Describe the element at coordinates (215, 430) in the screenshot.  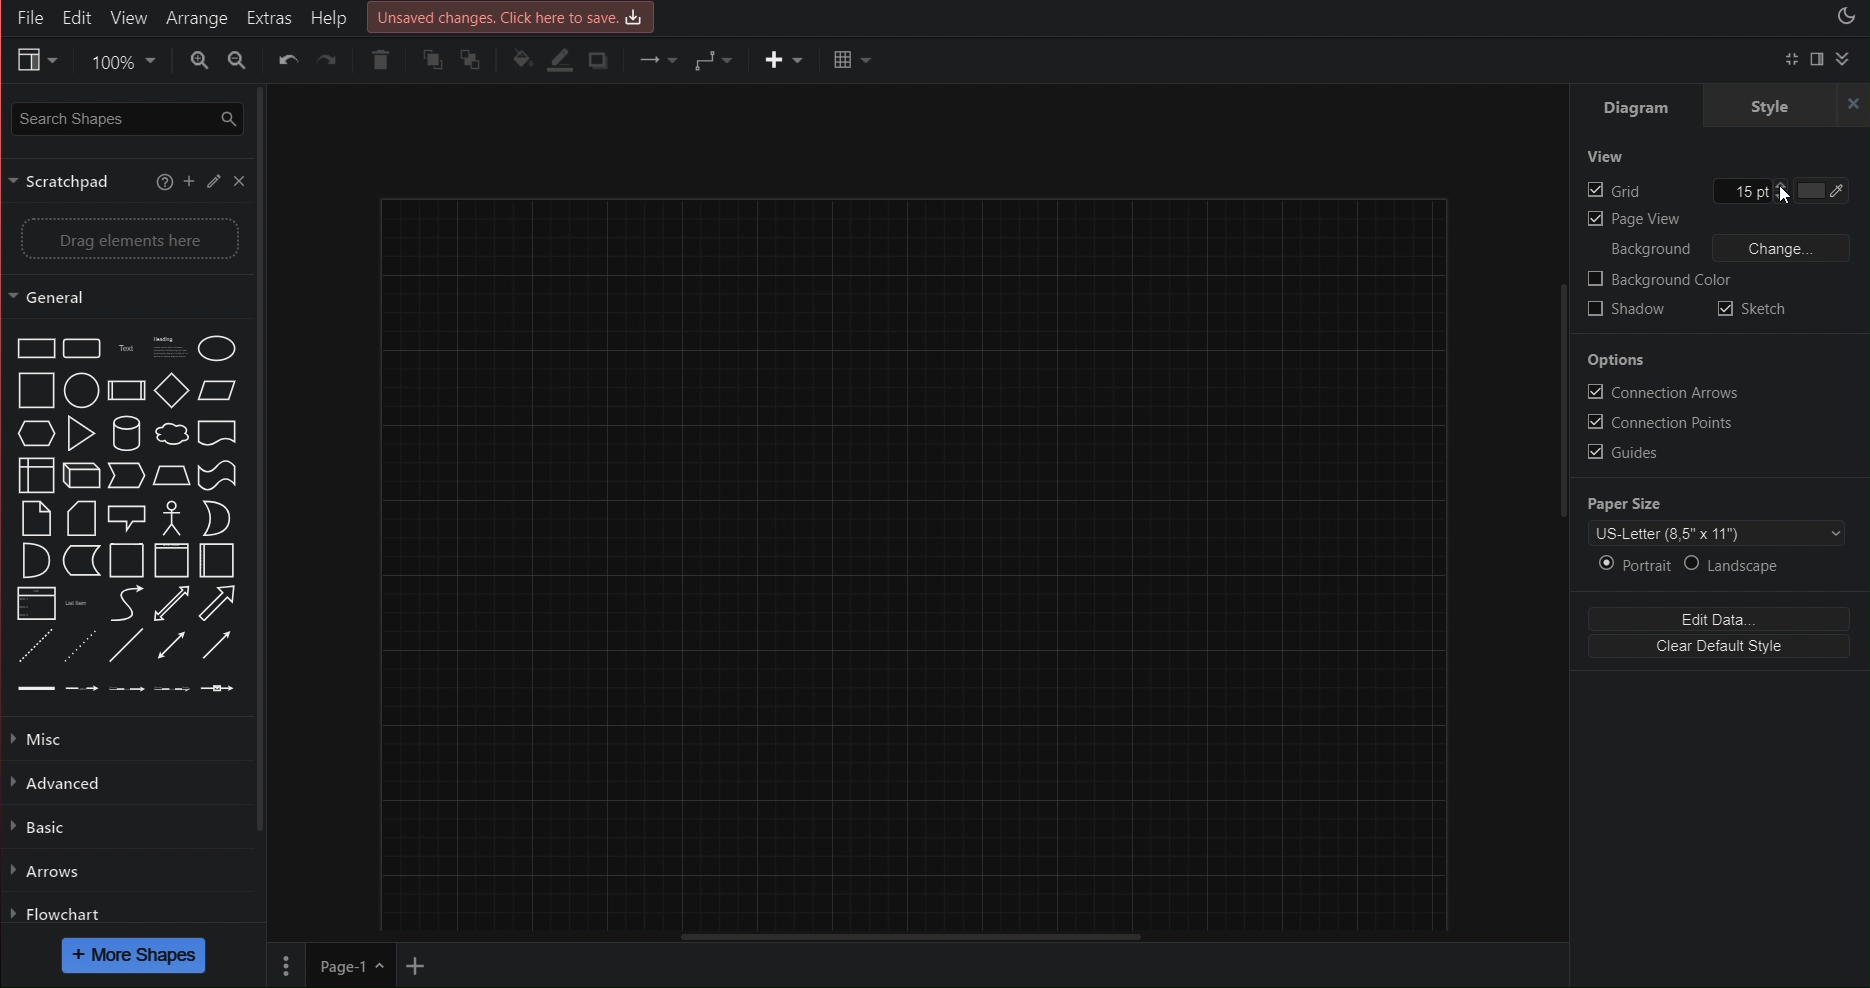
I see `` at that location.